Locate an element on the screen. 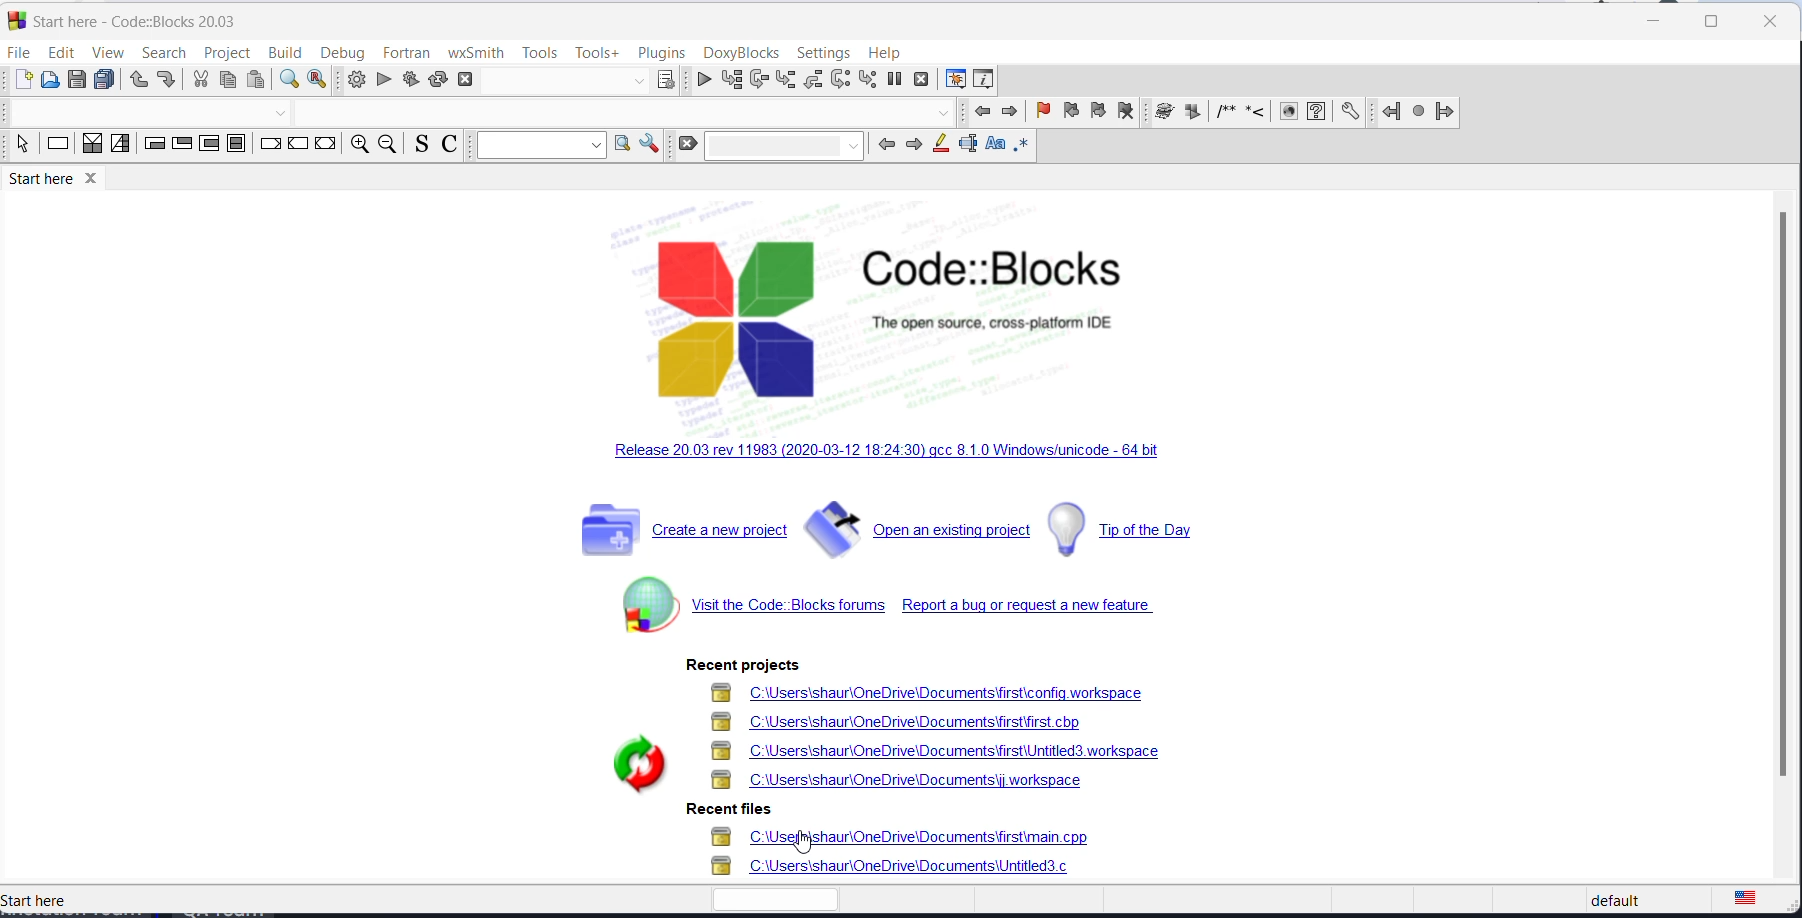  plugins is located at coordinates (662, 52).